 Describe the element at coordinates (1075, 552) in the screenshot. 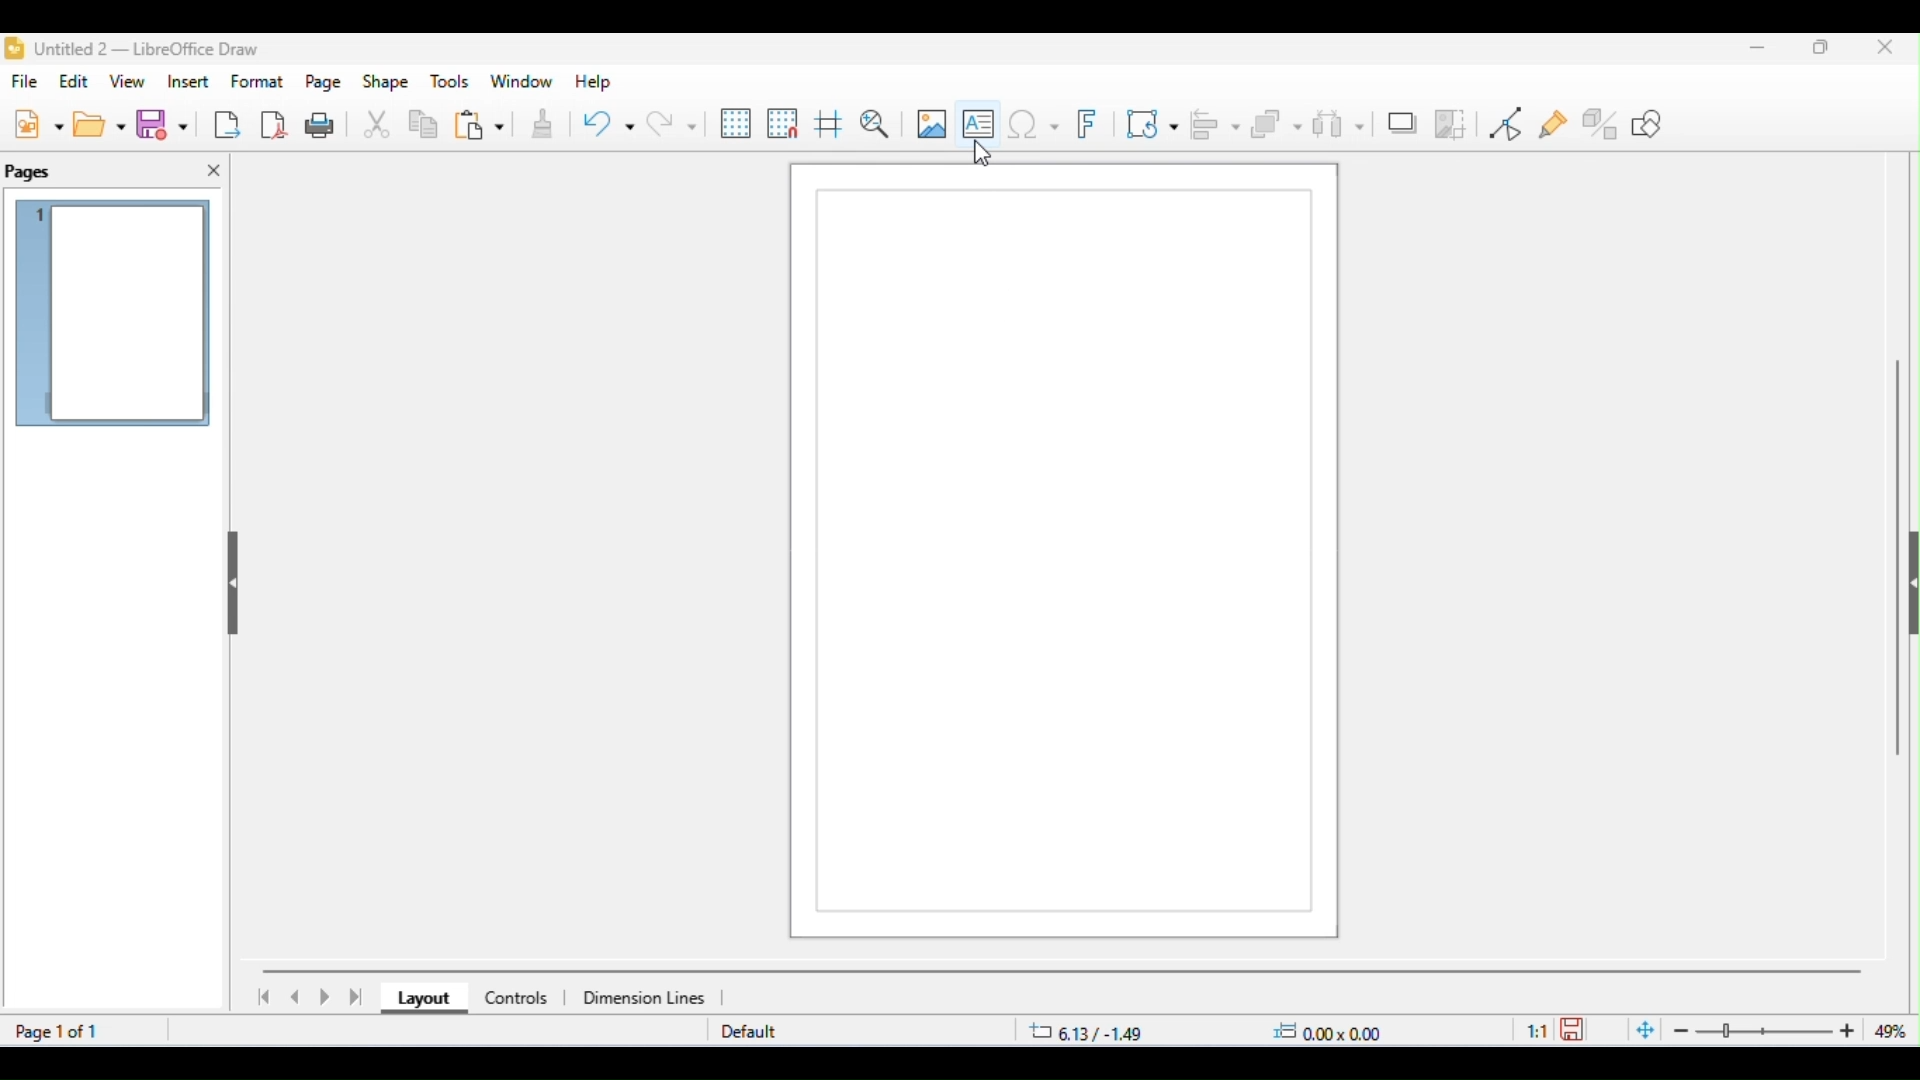

I see `drawing area` at that location.